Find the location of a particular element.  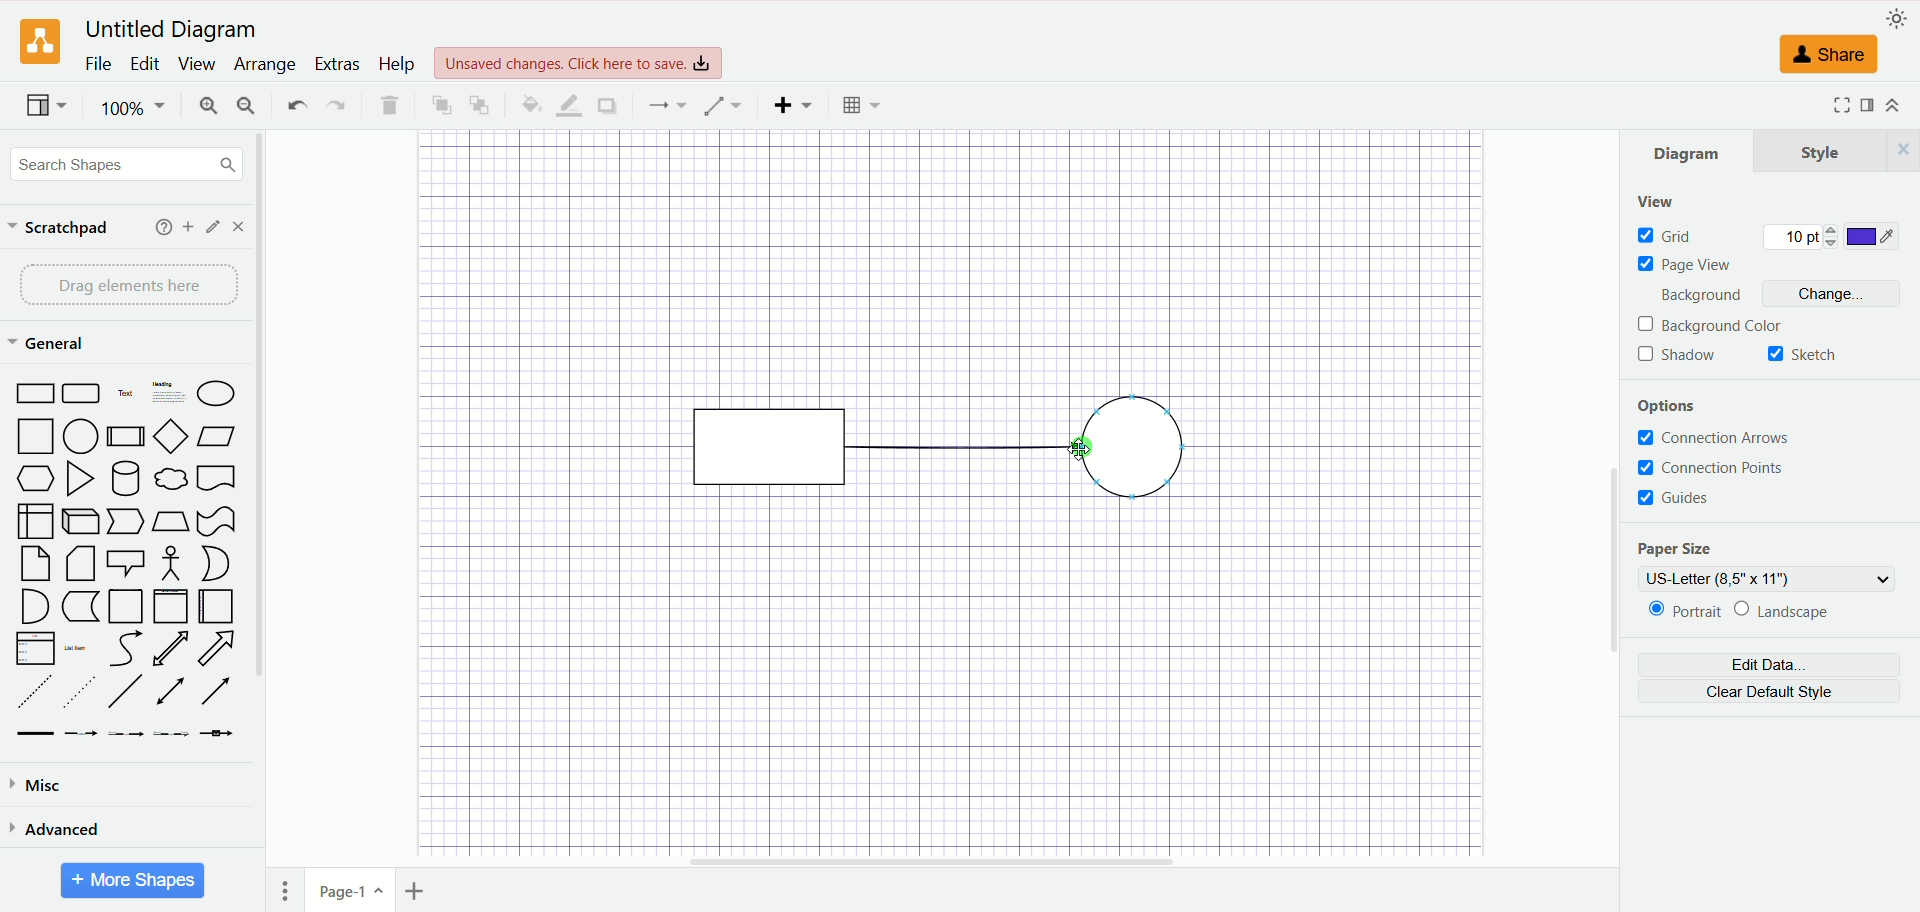

Semicircle is located at coordinates (35, 606).